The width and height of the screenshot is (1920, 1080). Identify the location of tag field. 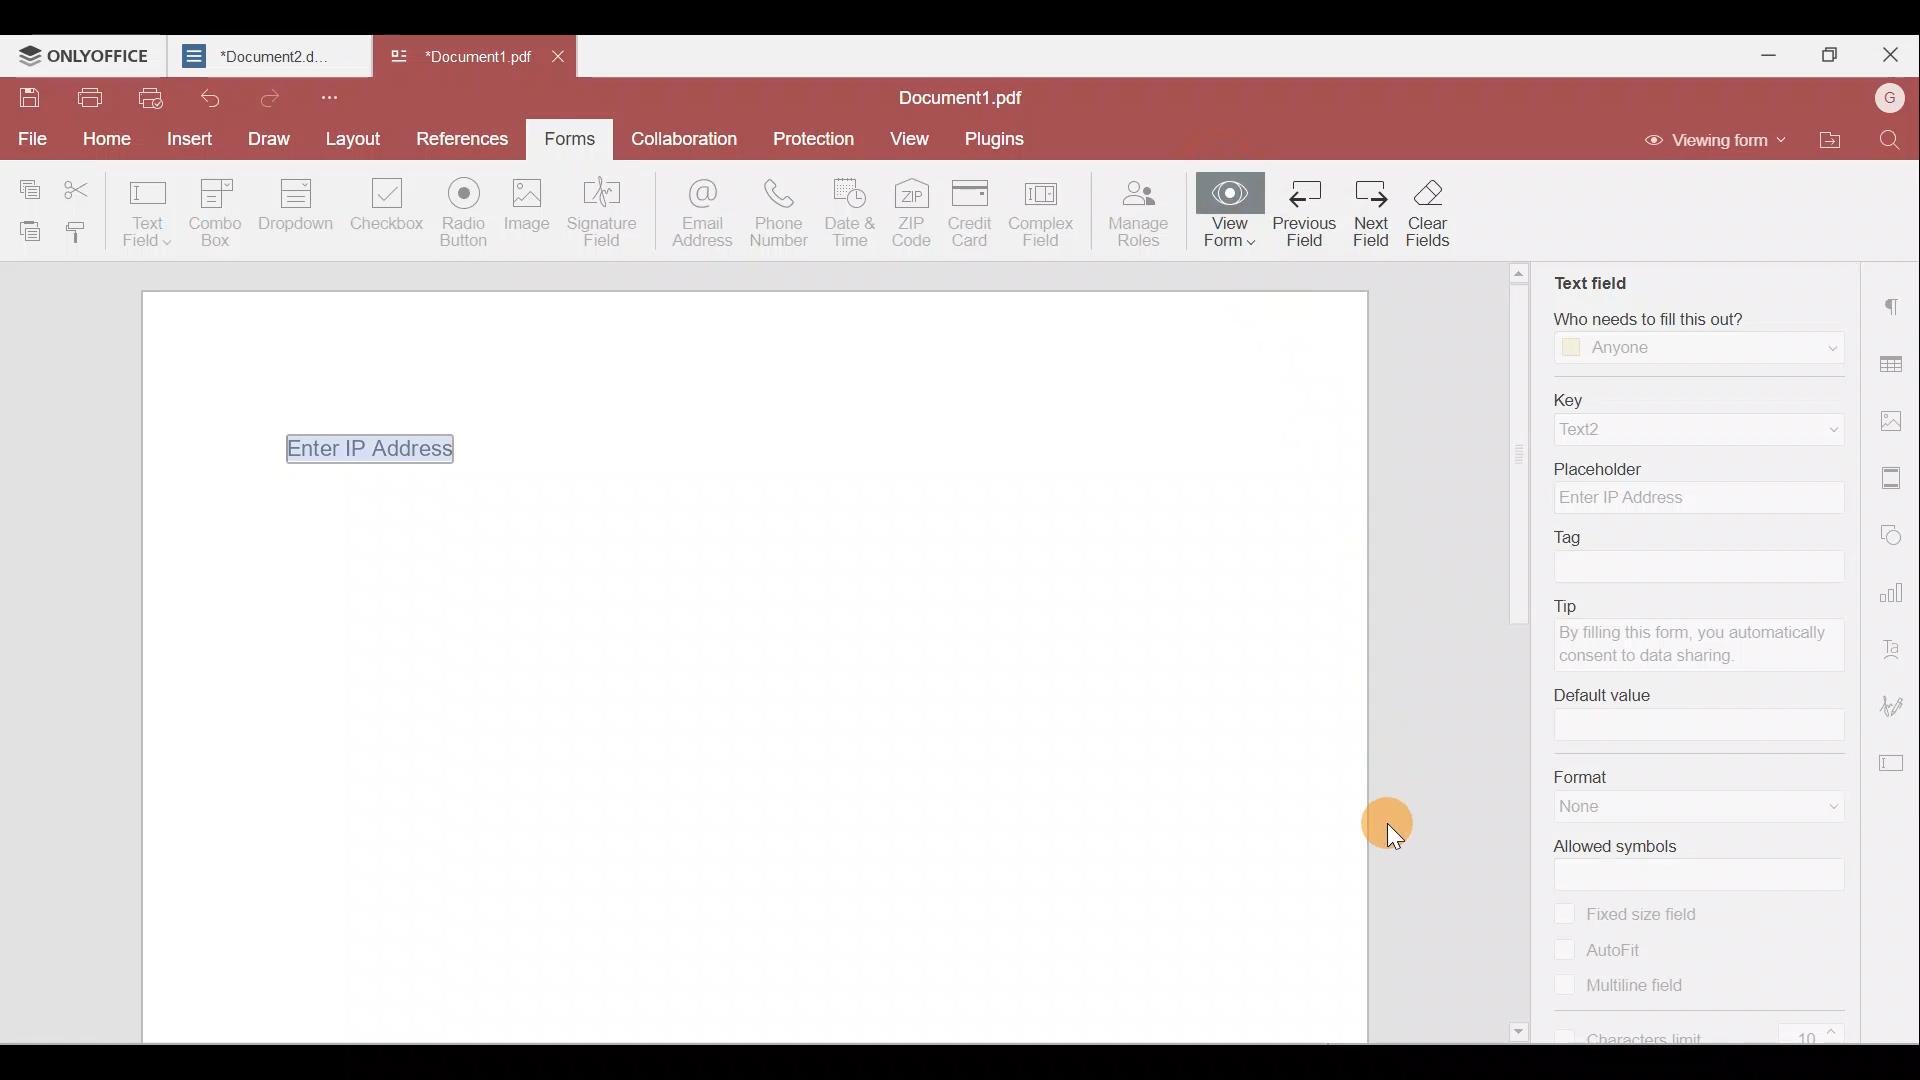
(1692, 567).